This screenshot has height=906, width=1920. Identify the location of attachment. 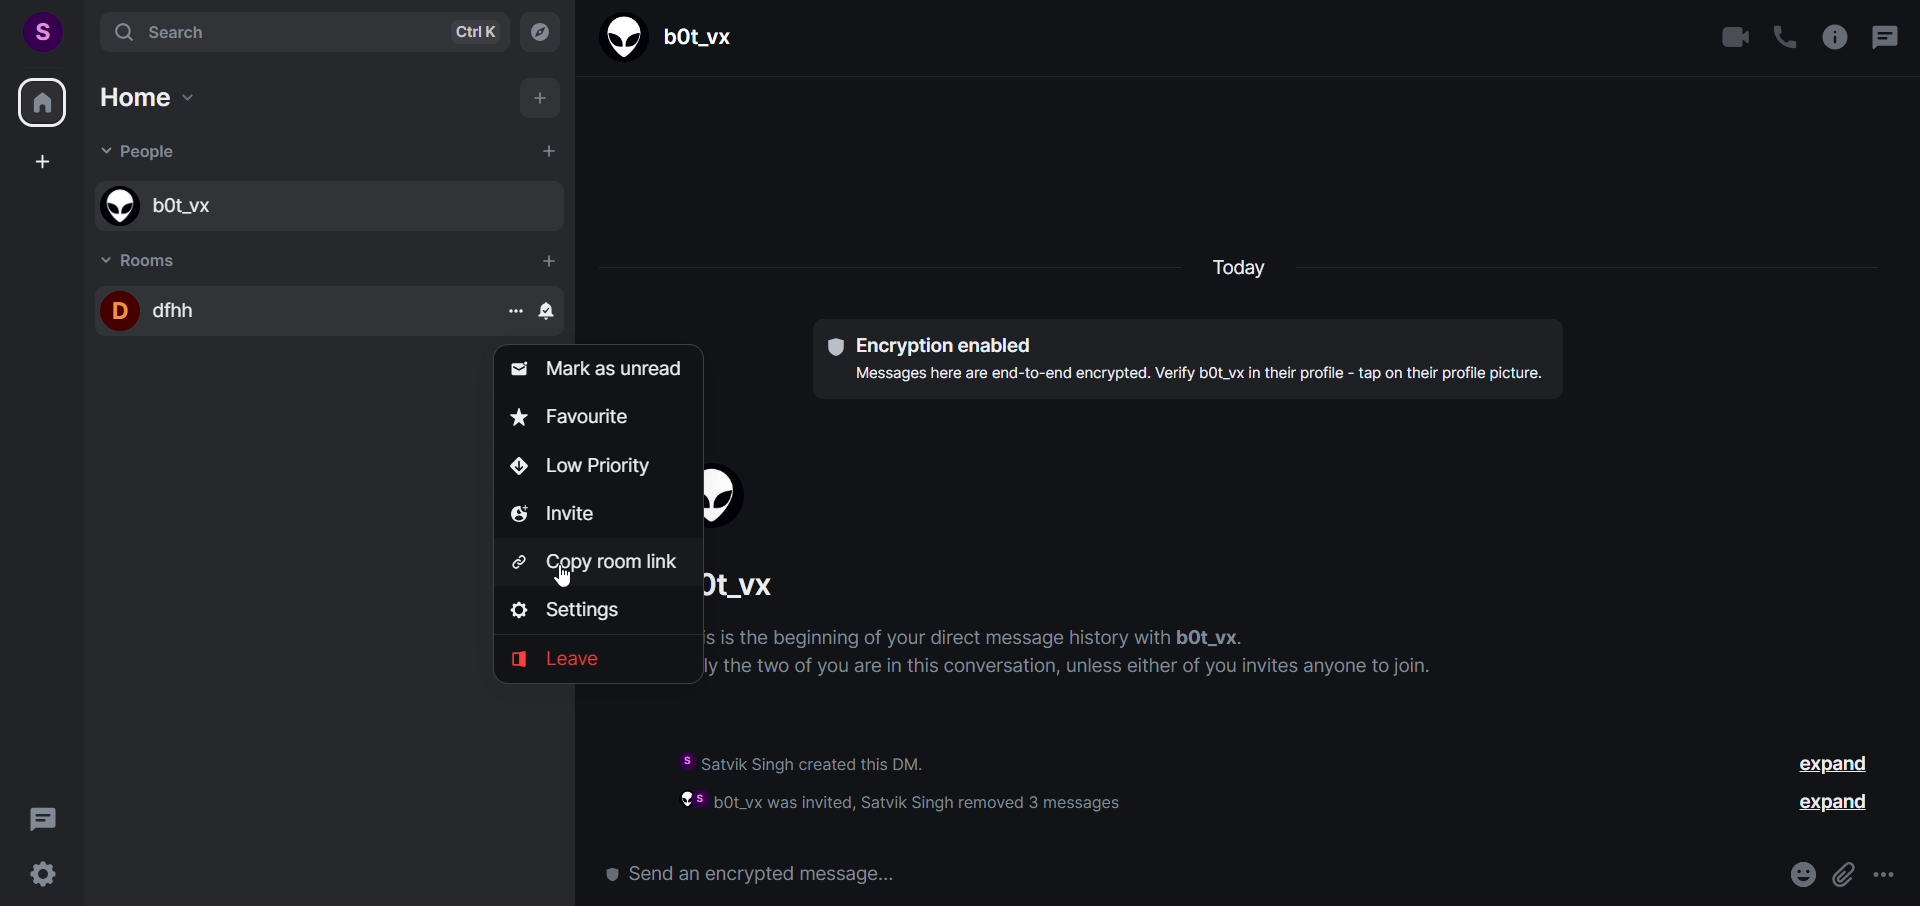
(1840, 870).